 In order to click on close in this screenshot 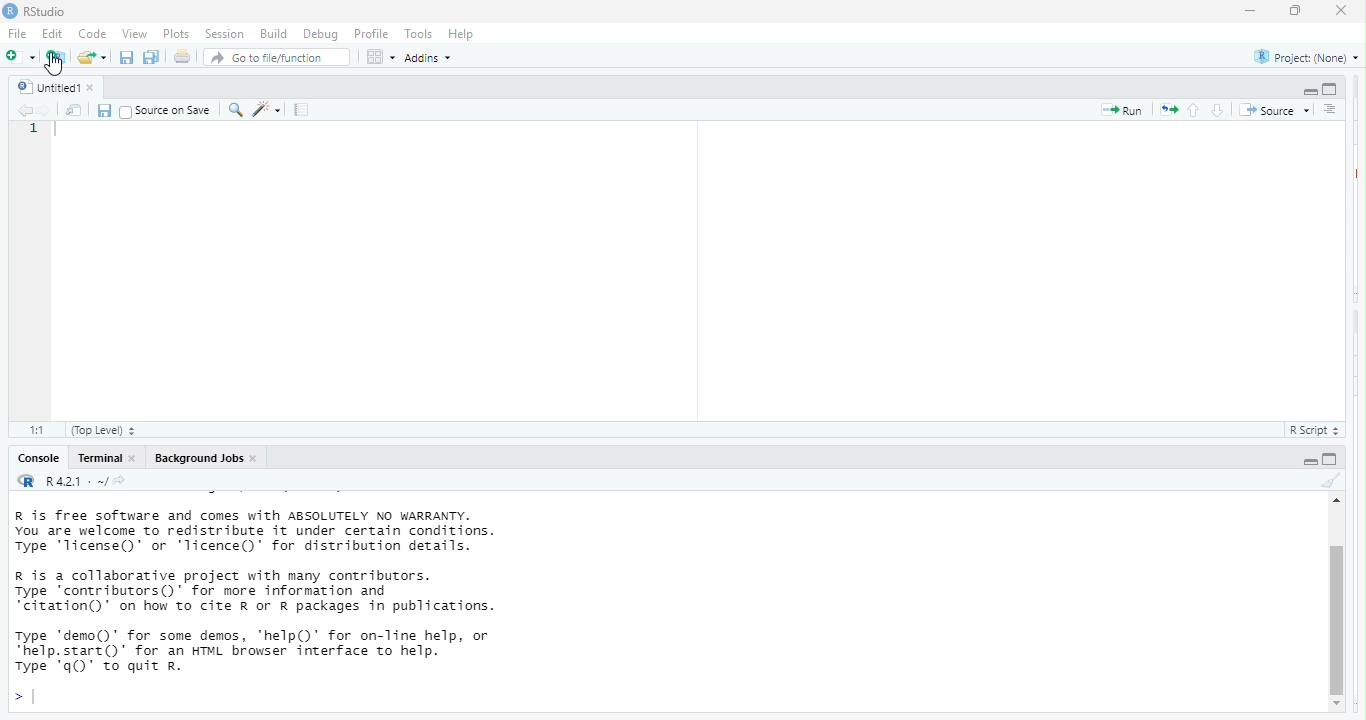, I will do `click(1343, 13)`.